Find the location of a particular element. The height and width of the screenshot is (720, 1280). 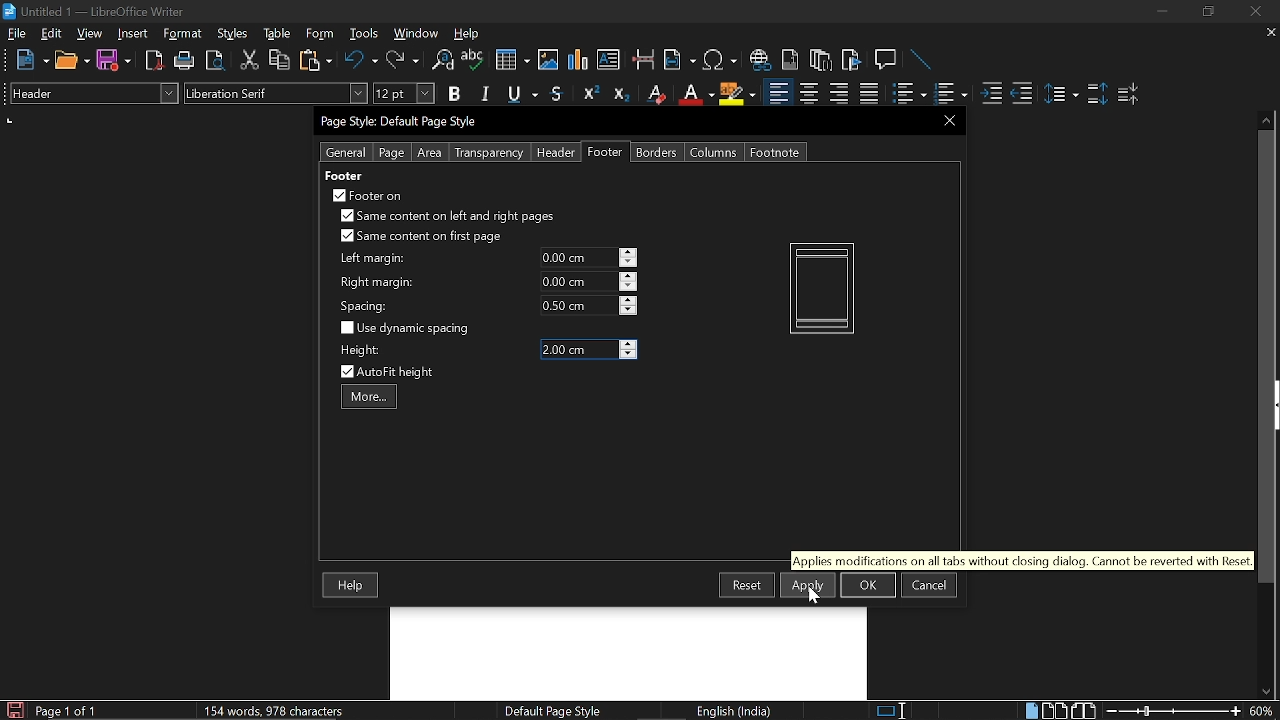

Insert text is located at coordinates (608, 59).